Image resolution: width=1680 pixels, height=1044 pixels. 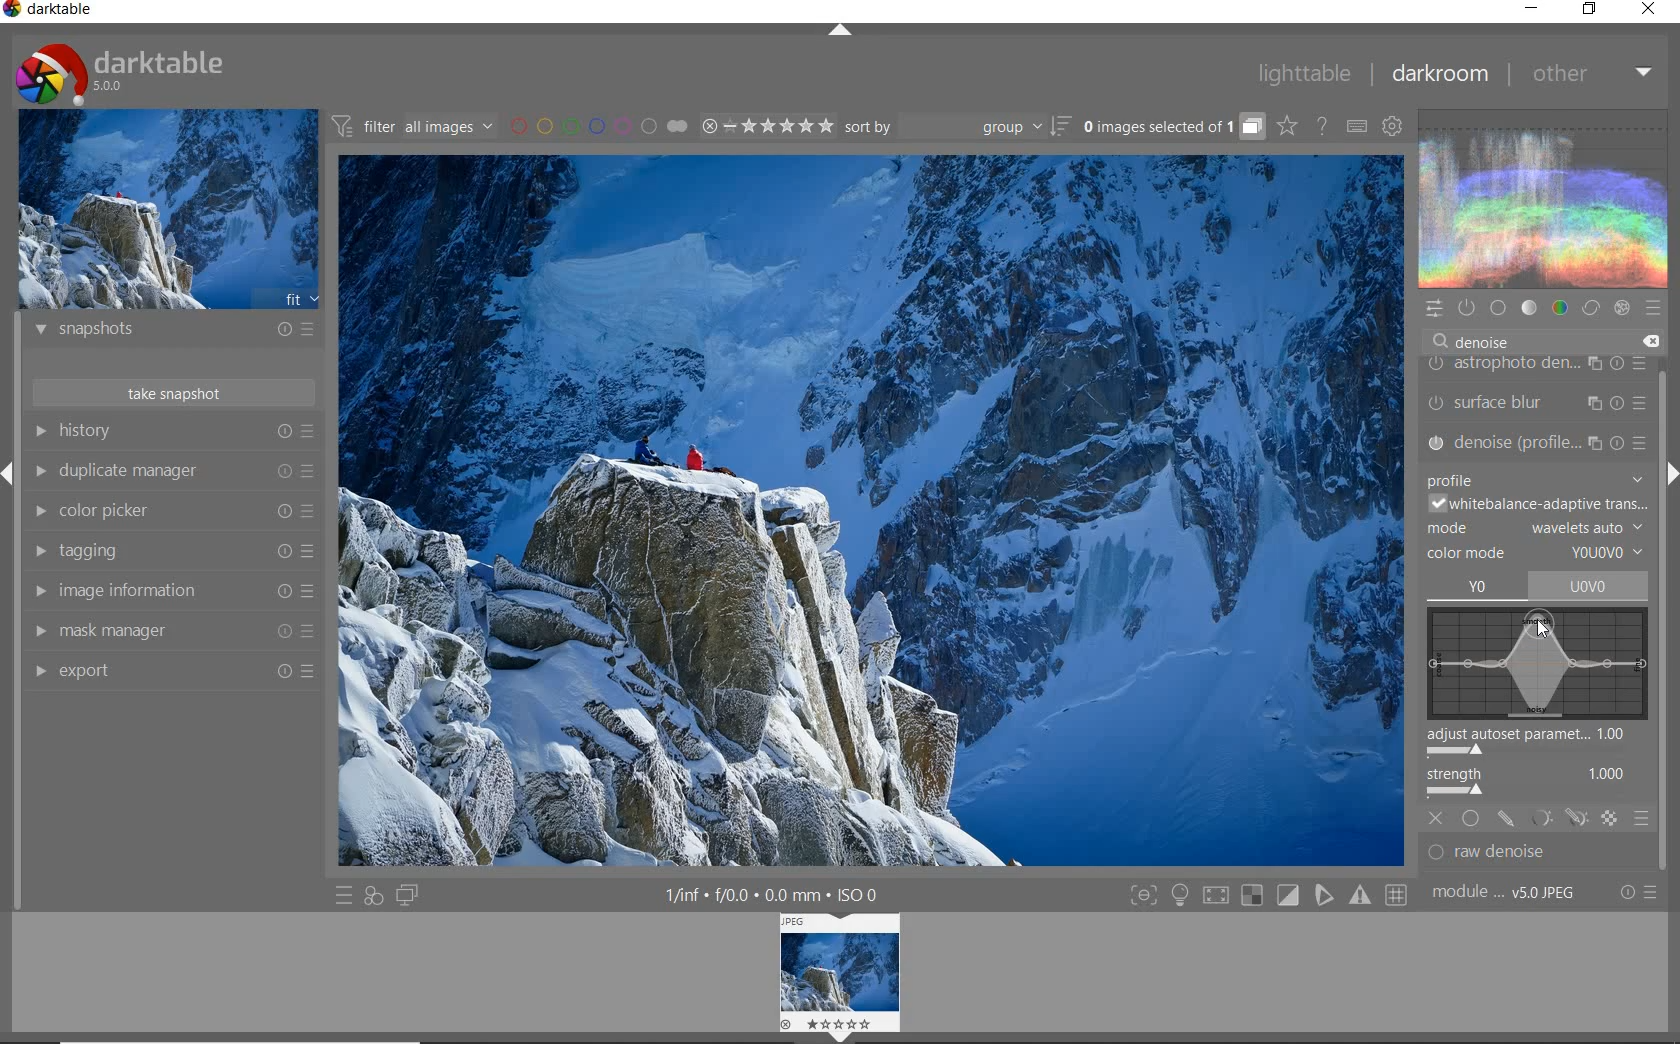 What do you see at coordinates (177, 392) in the screenshot?
I see `take snapshot` at bounding box center [177, 392].